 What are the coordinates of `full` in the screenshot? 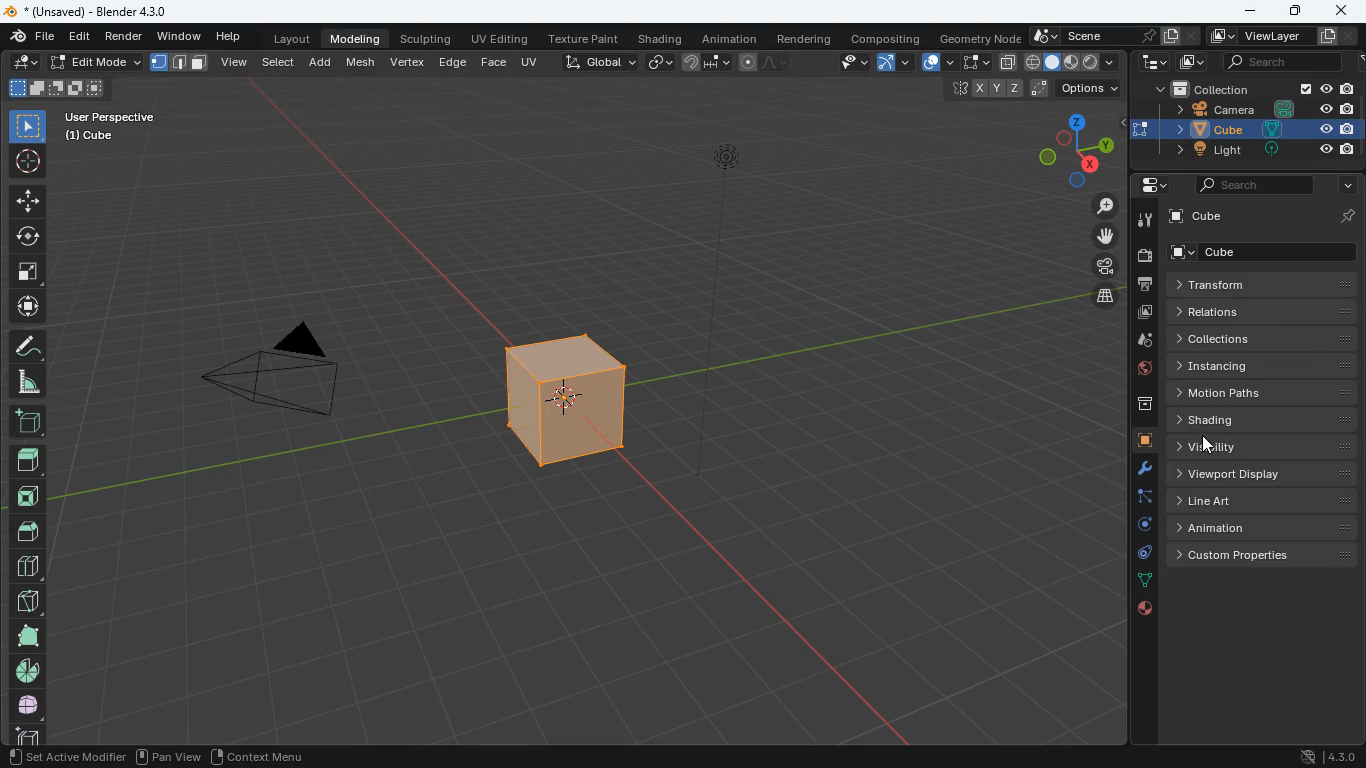 It's located at (26, 637).